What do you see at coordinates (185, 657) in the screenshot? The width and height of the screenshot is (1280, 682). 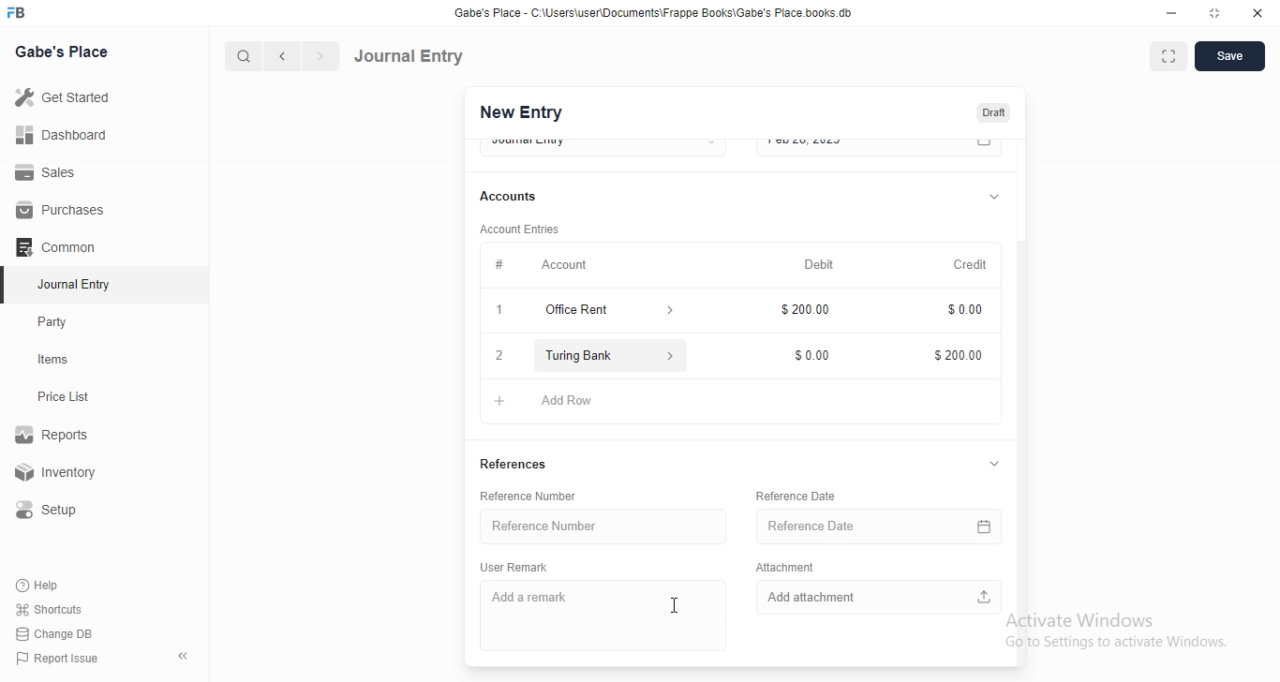 I see `«` at bounding box center [185, 657].